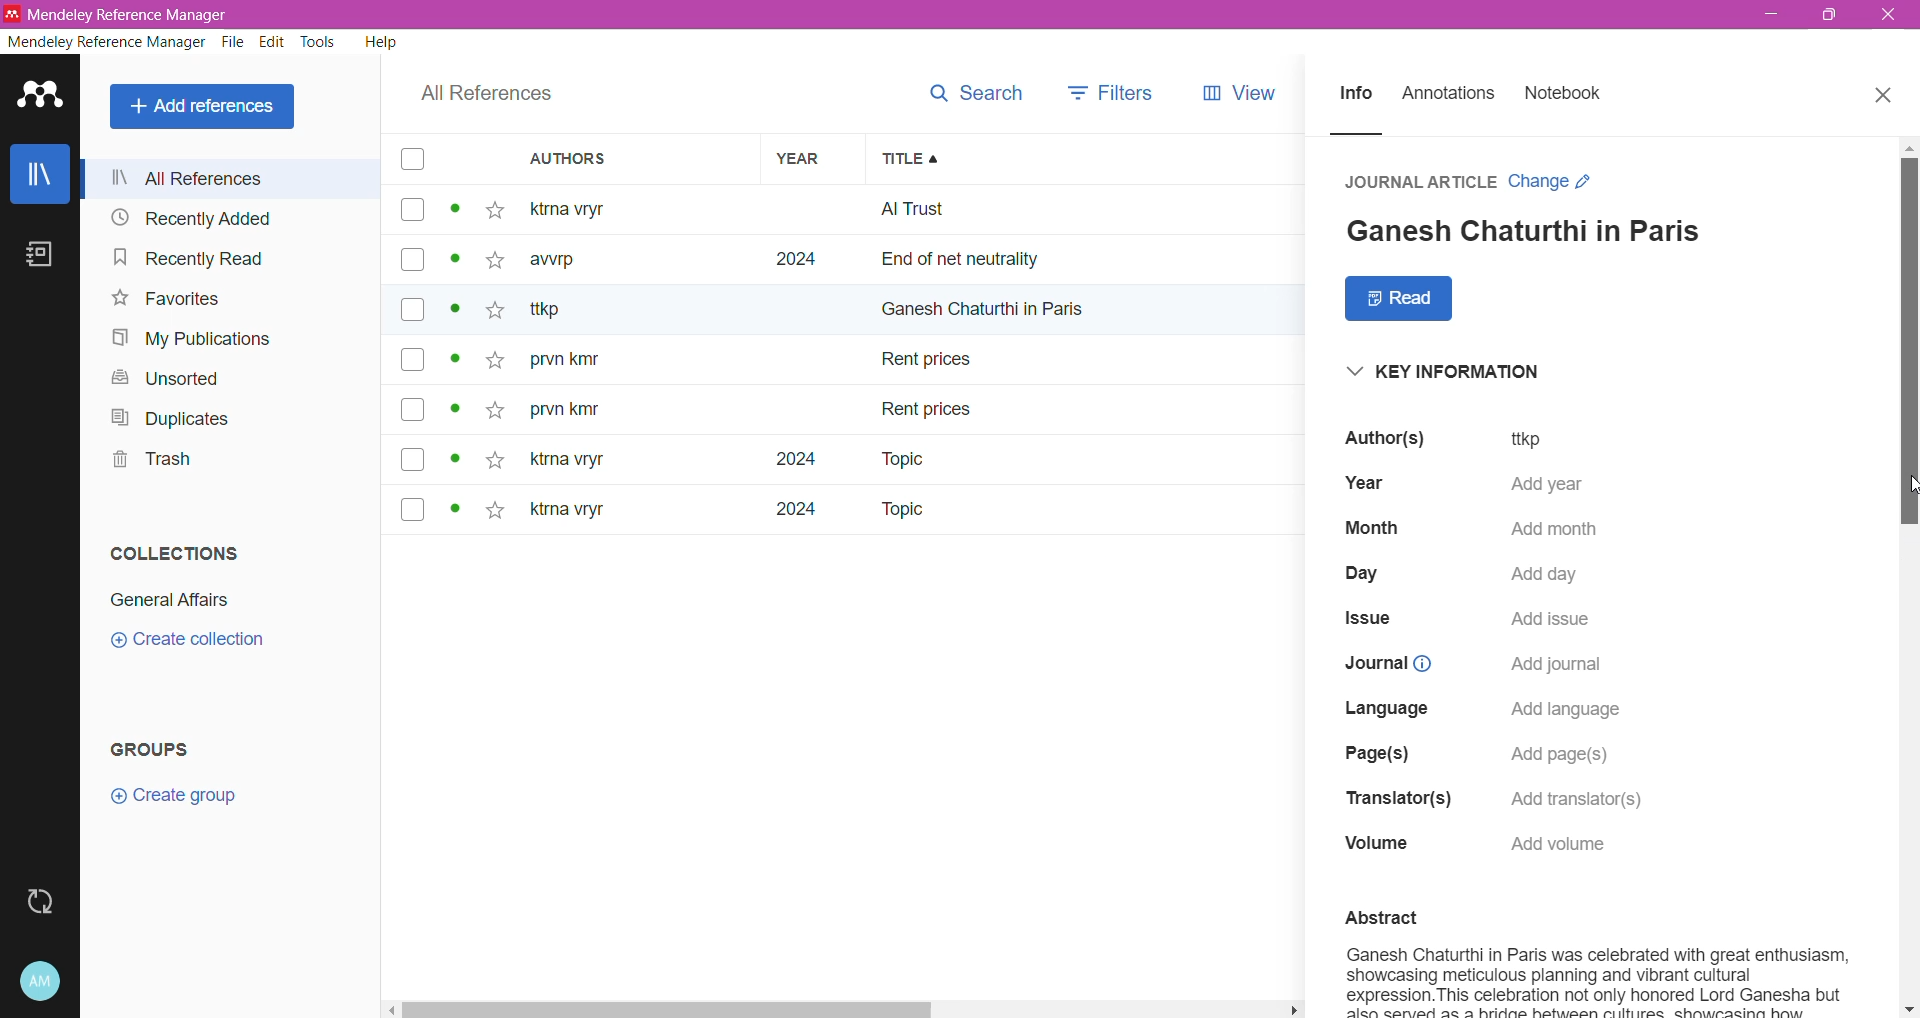  I want to click on Page(s), so click(1371, 756).